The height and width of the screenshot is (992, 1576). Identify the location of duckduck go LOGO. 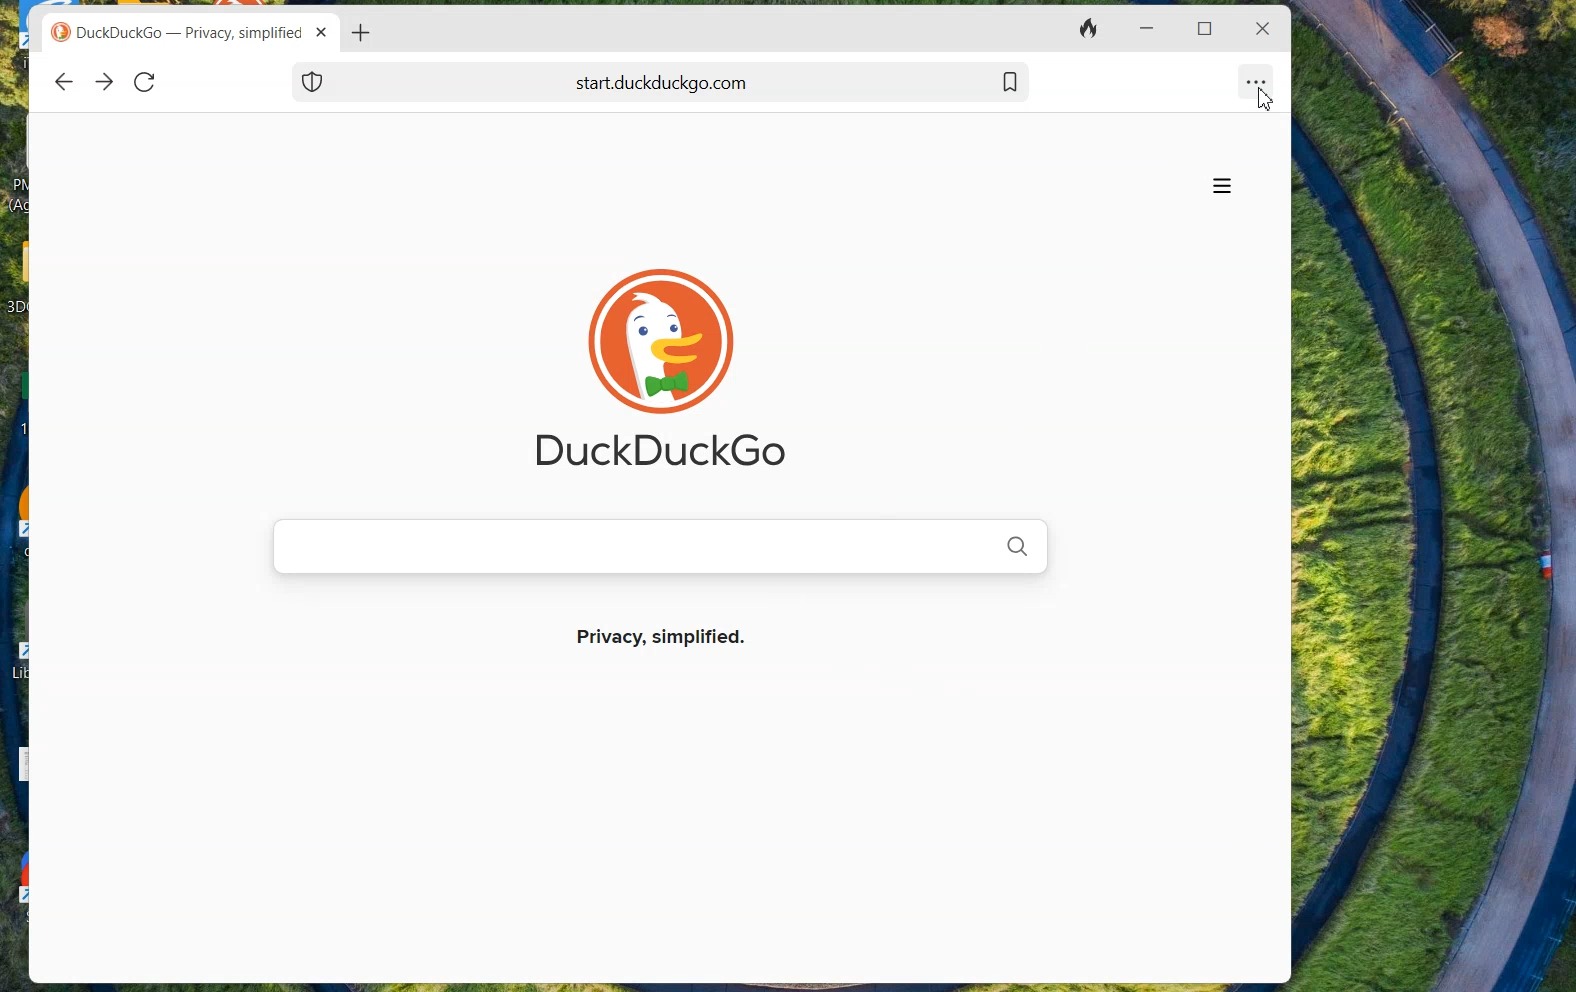
(658, 311).